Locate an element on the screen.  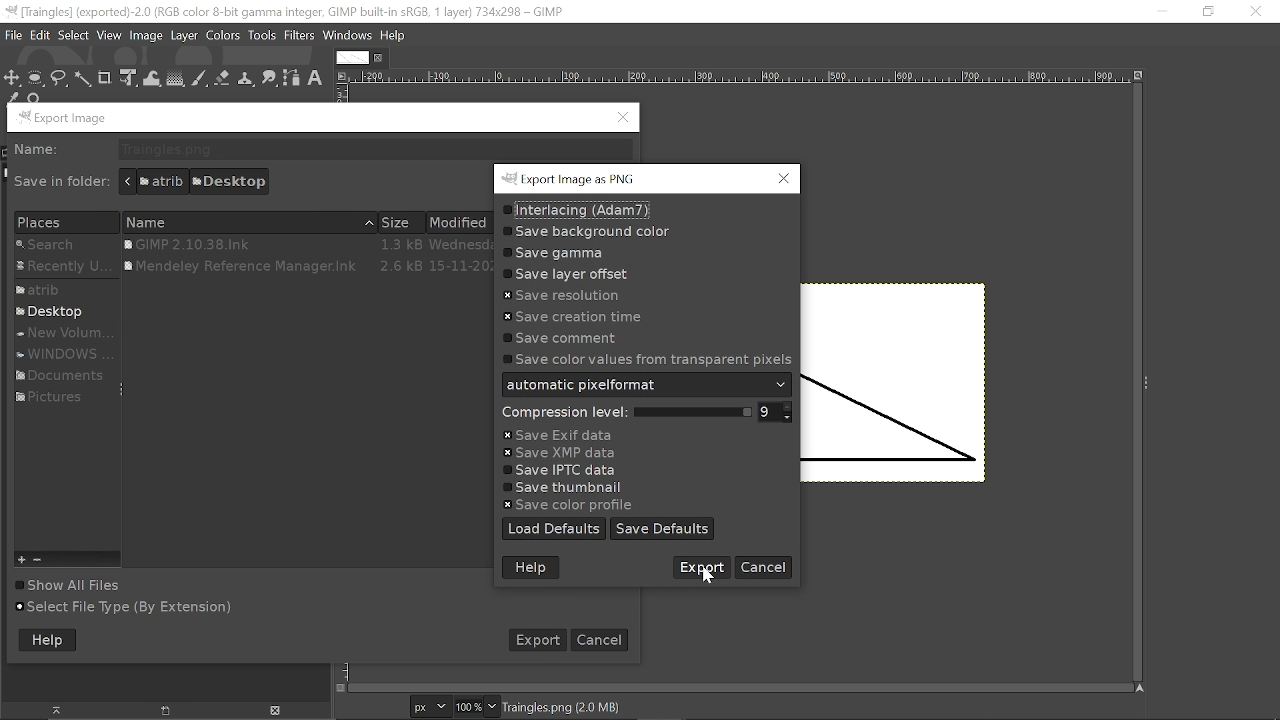
Export is located at coordinates (536, 639).